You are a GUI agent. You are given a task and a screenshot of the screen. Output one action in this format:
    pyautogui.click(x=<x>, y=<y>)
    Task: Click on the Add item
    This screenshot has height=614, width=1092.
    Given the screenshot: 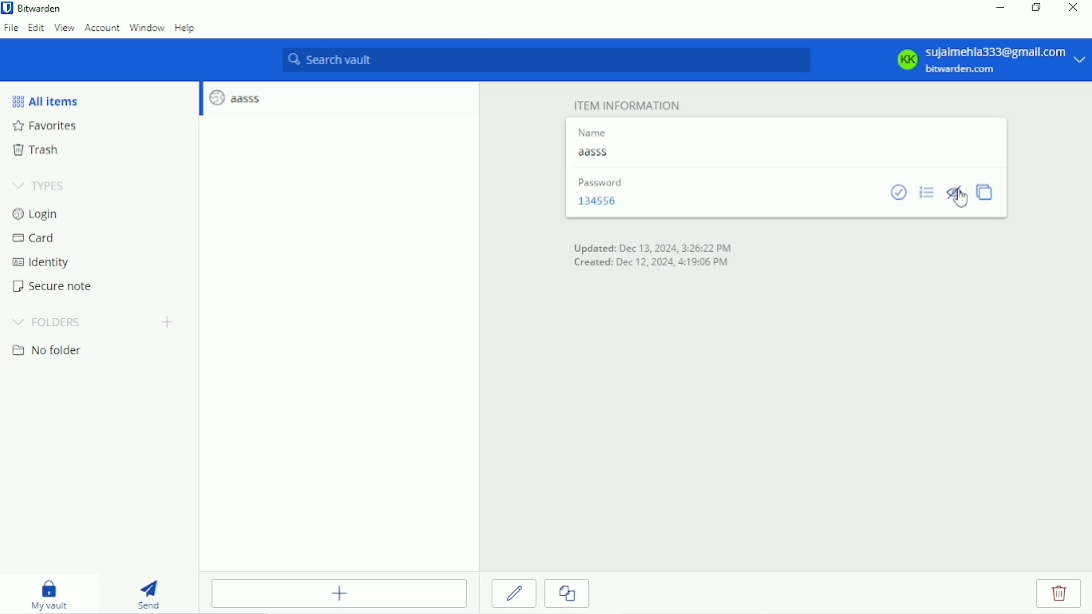 What is the action you would take?
    pyautogui.click(x=340, y=594)
    